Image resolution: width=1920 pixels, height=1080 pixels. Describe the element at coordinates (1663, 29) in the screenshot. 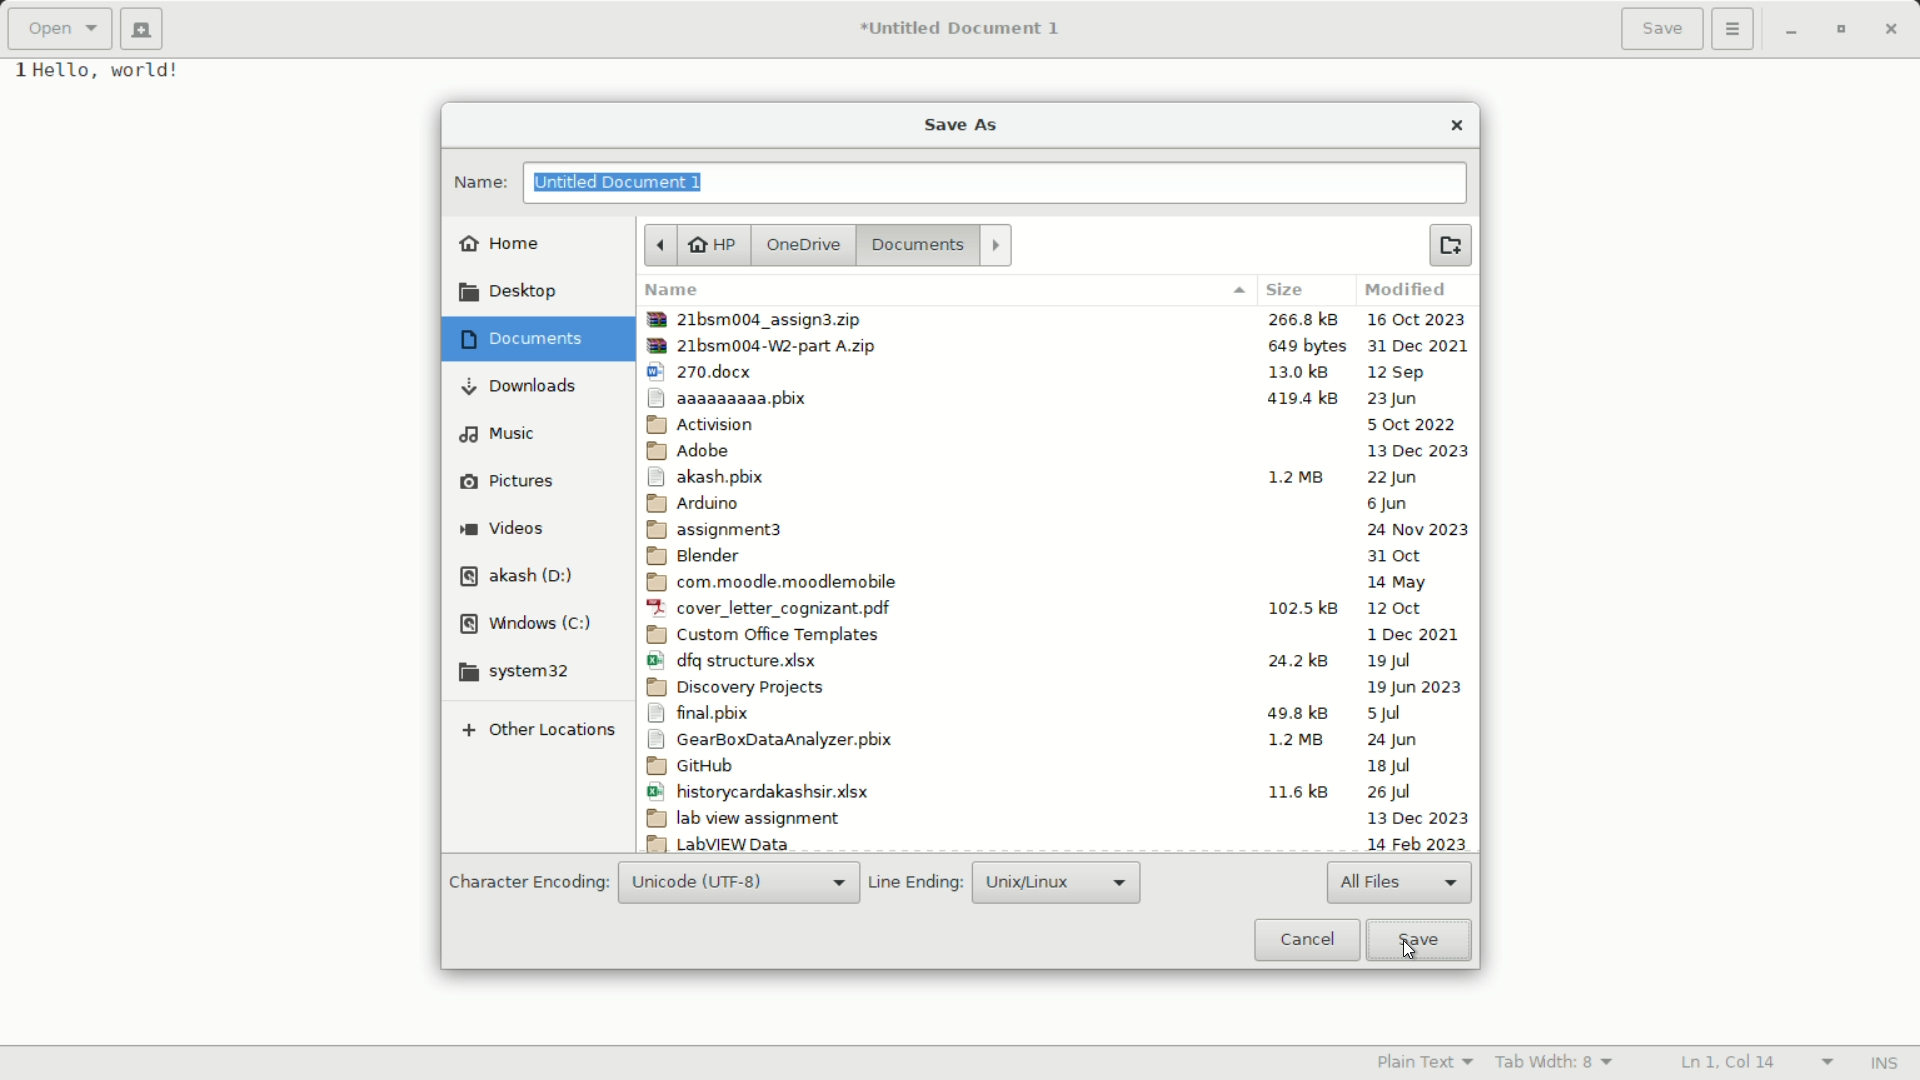

I see `save file` at that location.